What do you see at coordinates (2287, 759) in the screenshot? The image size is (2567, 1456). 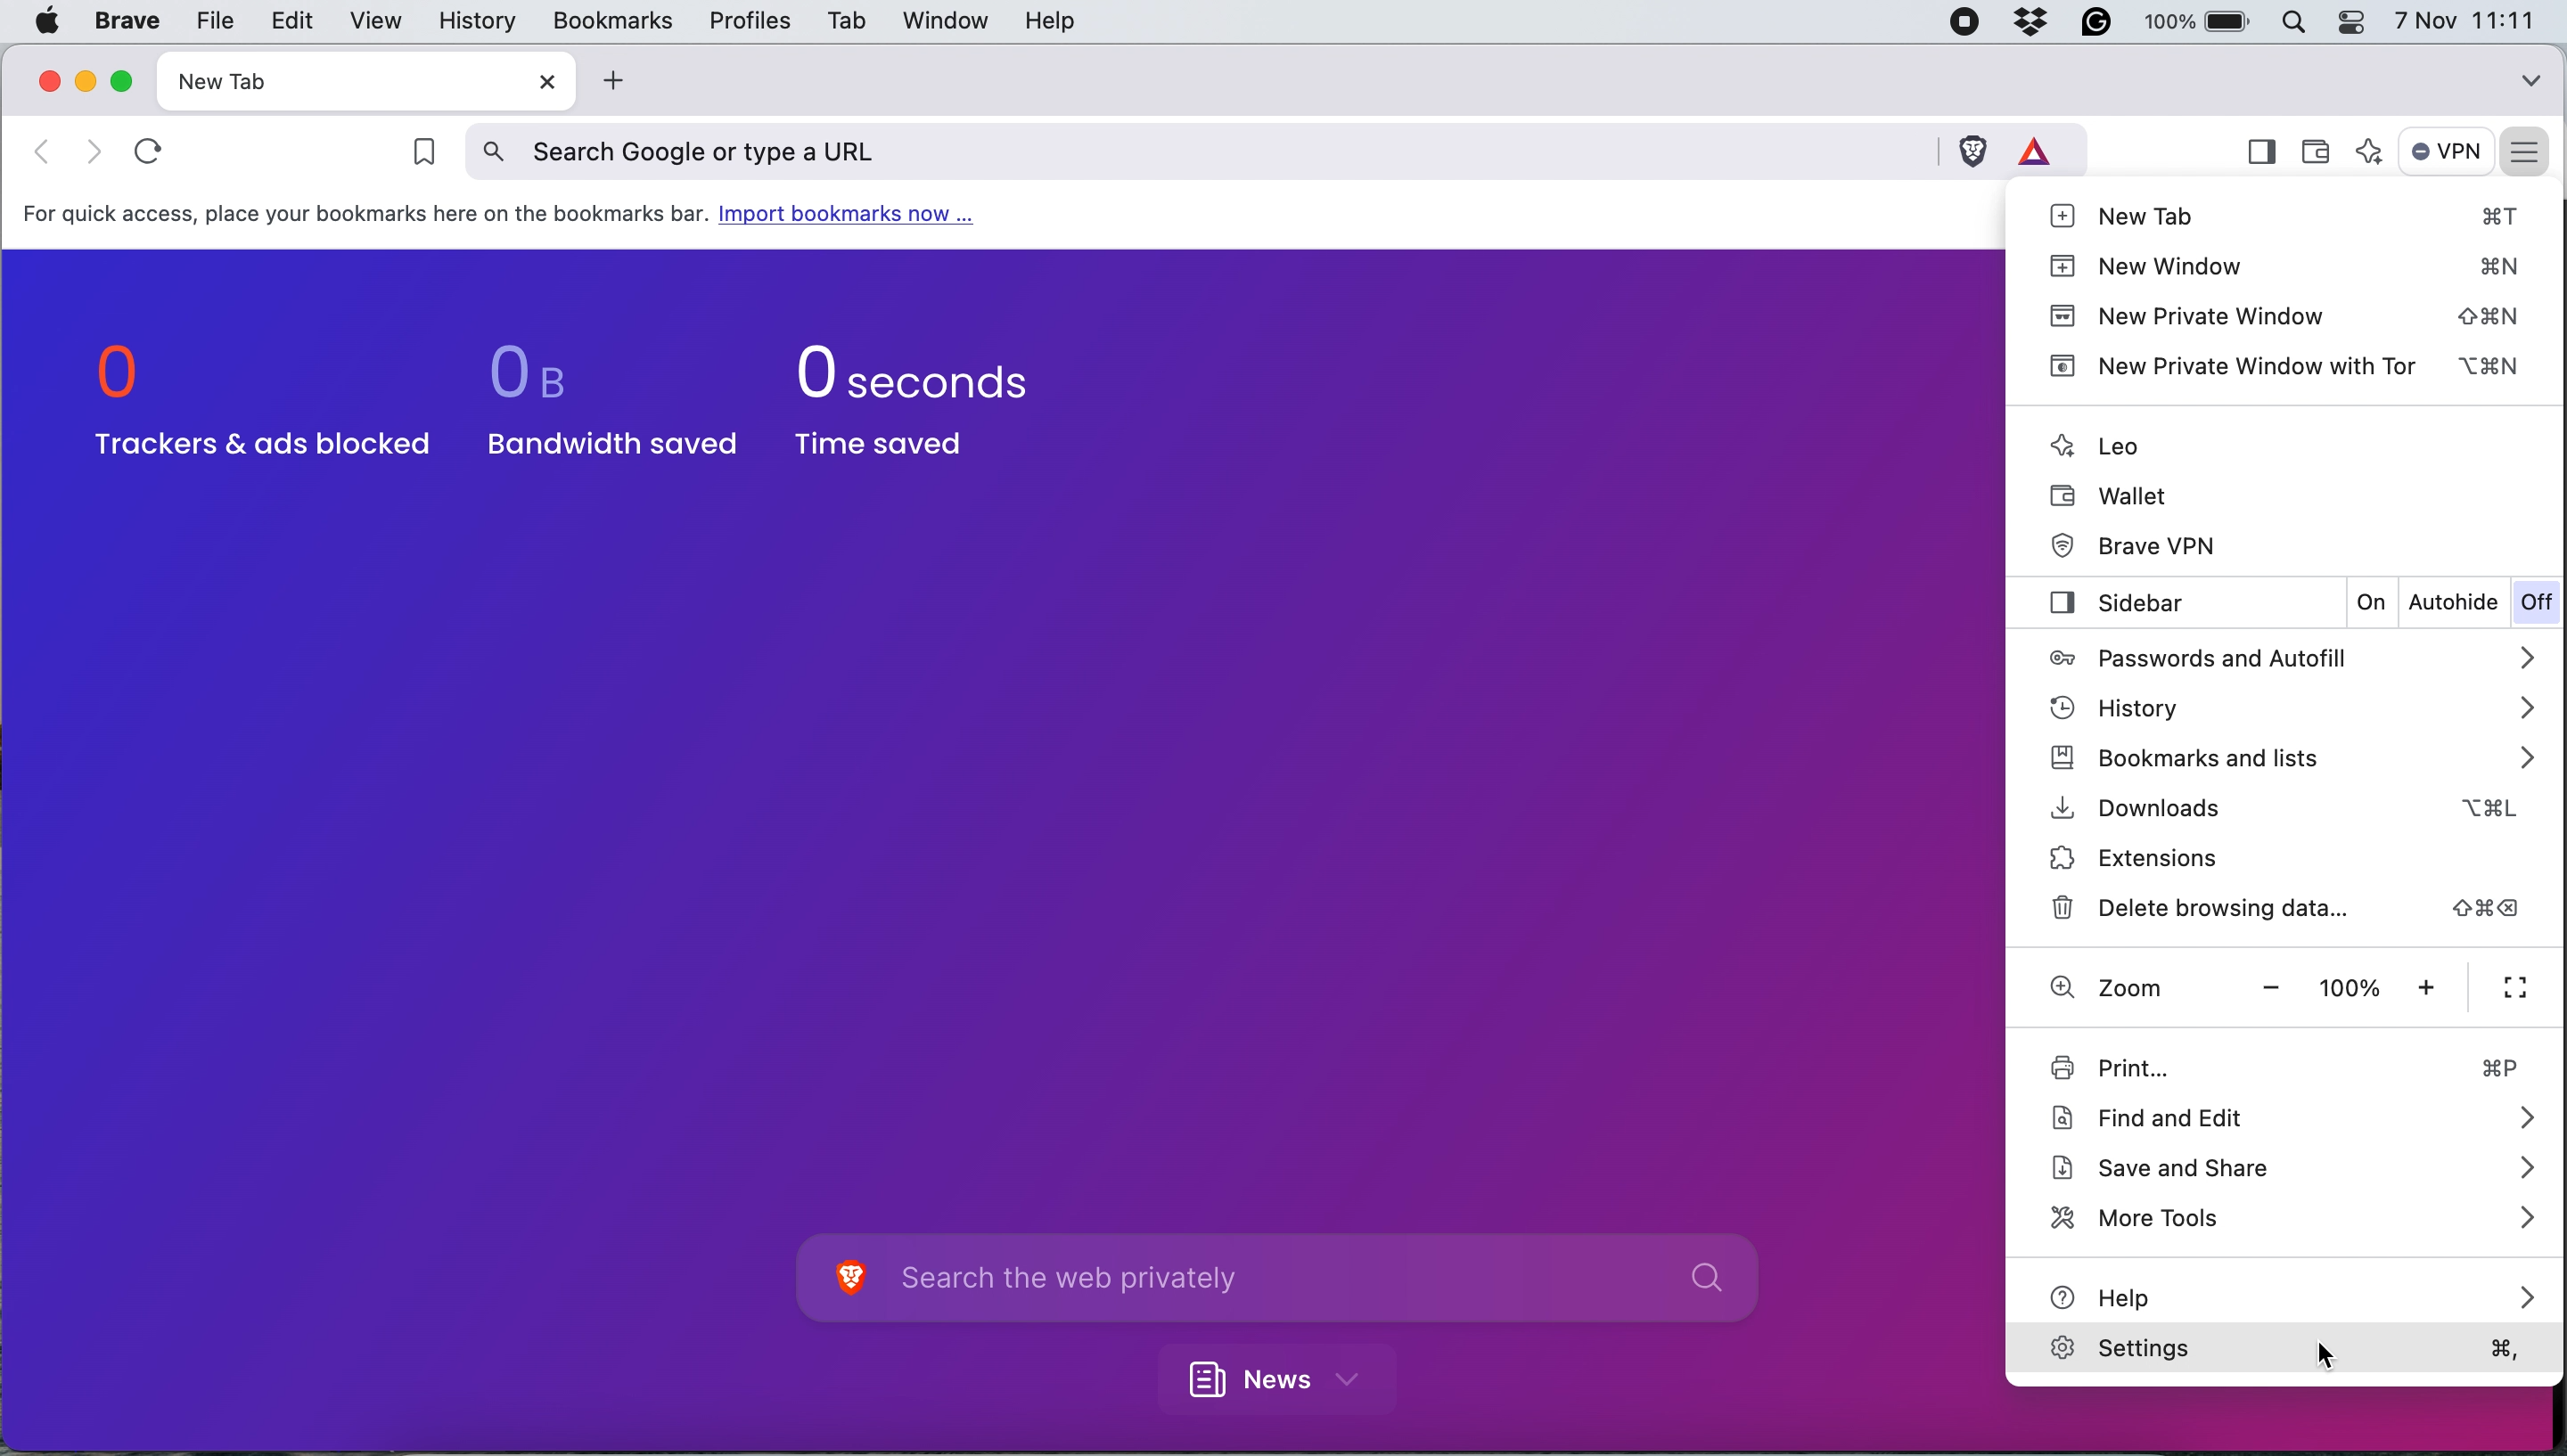 I see `bookmarks and lists` at bounding box center [2287, 759].